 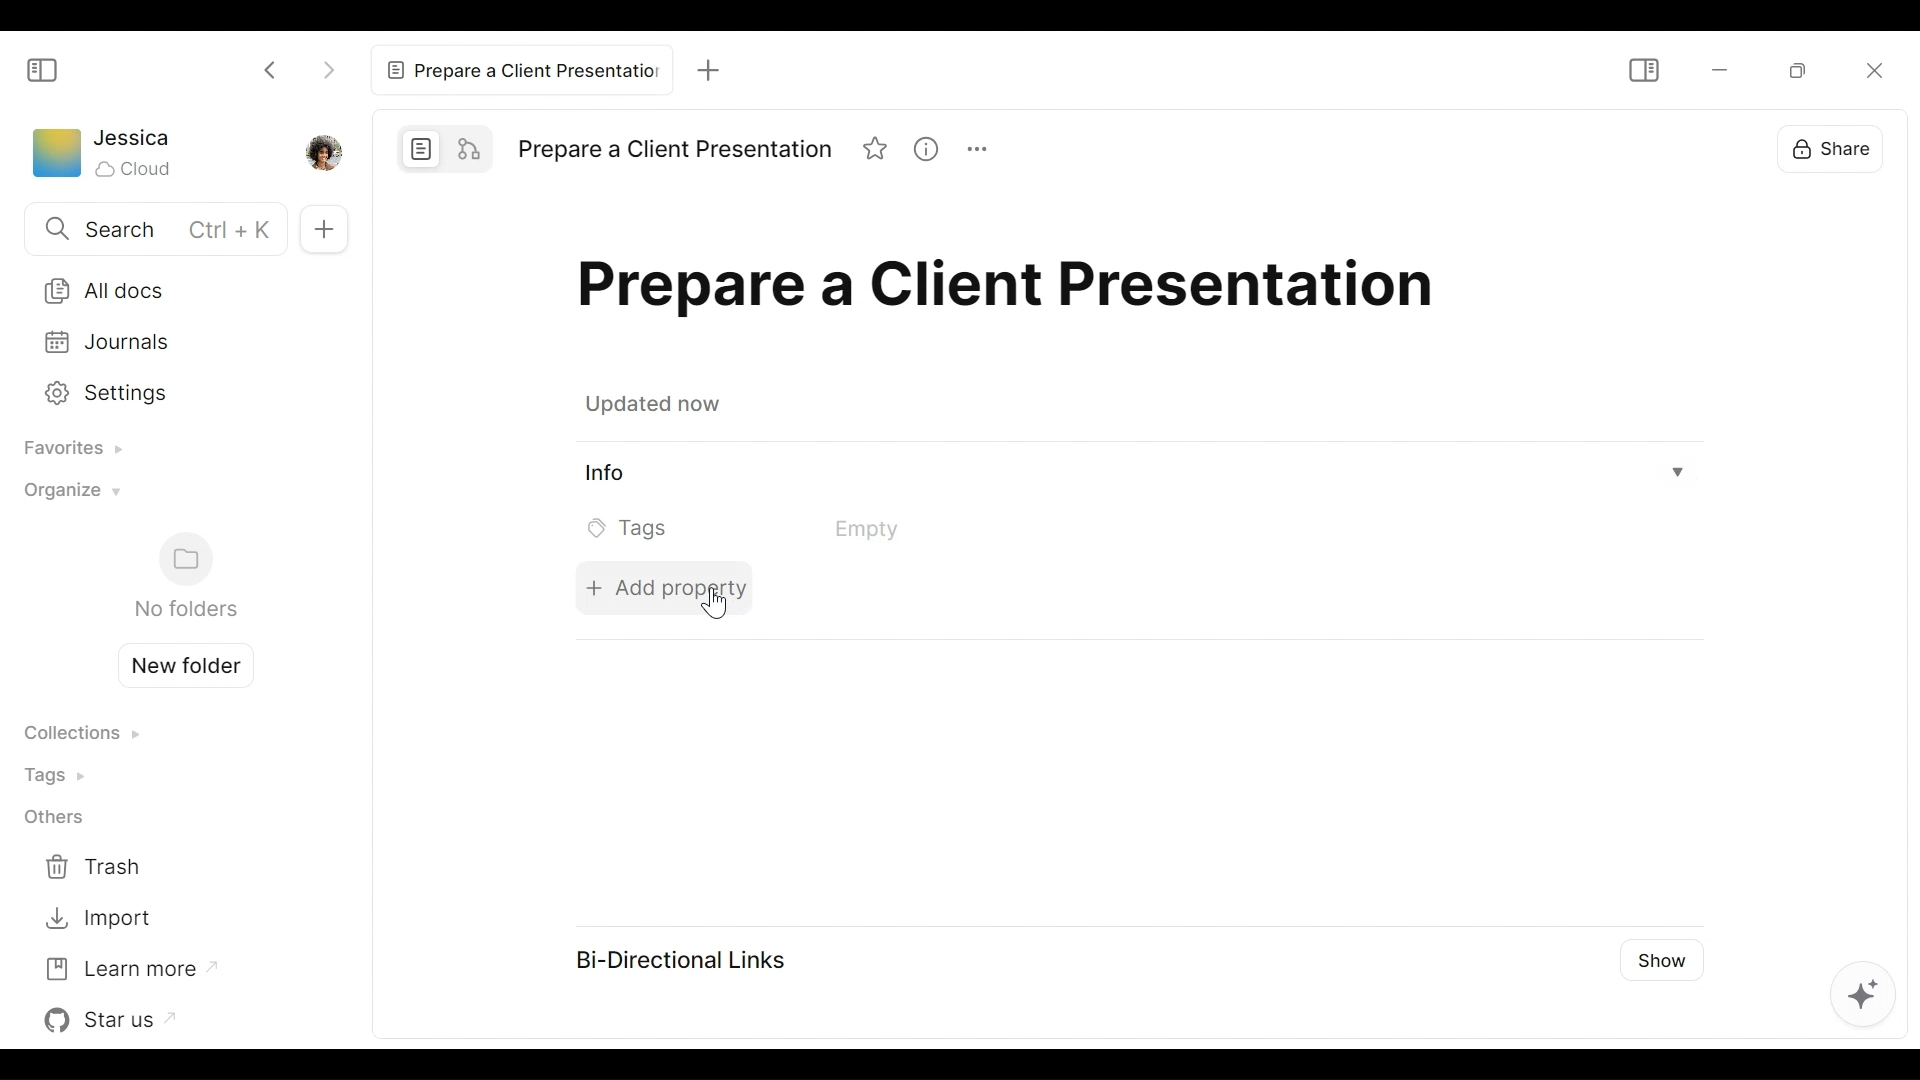 What do you see at coordinates (1665, 955) in the screenshot?
I see `Show` at bounding box center [1665, 955].